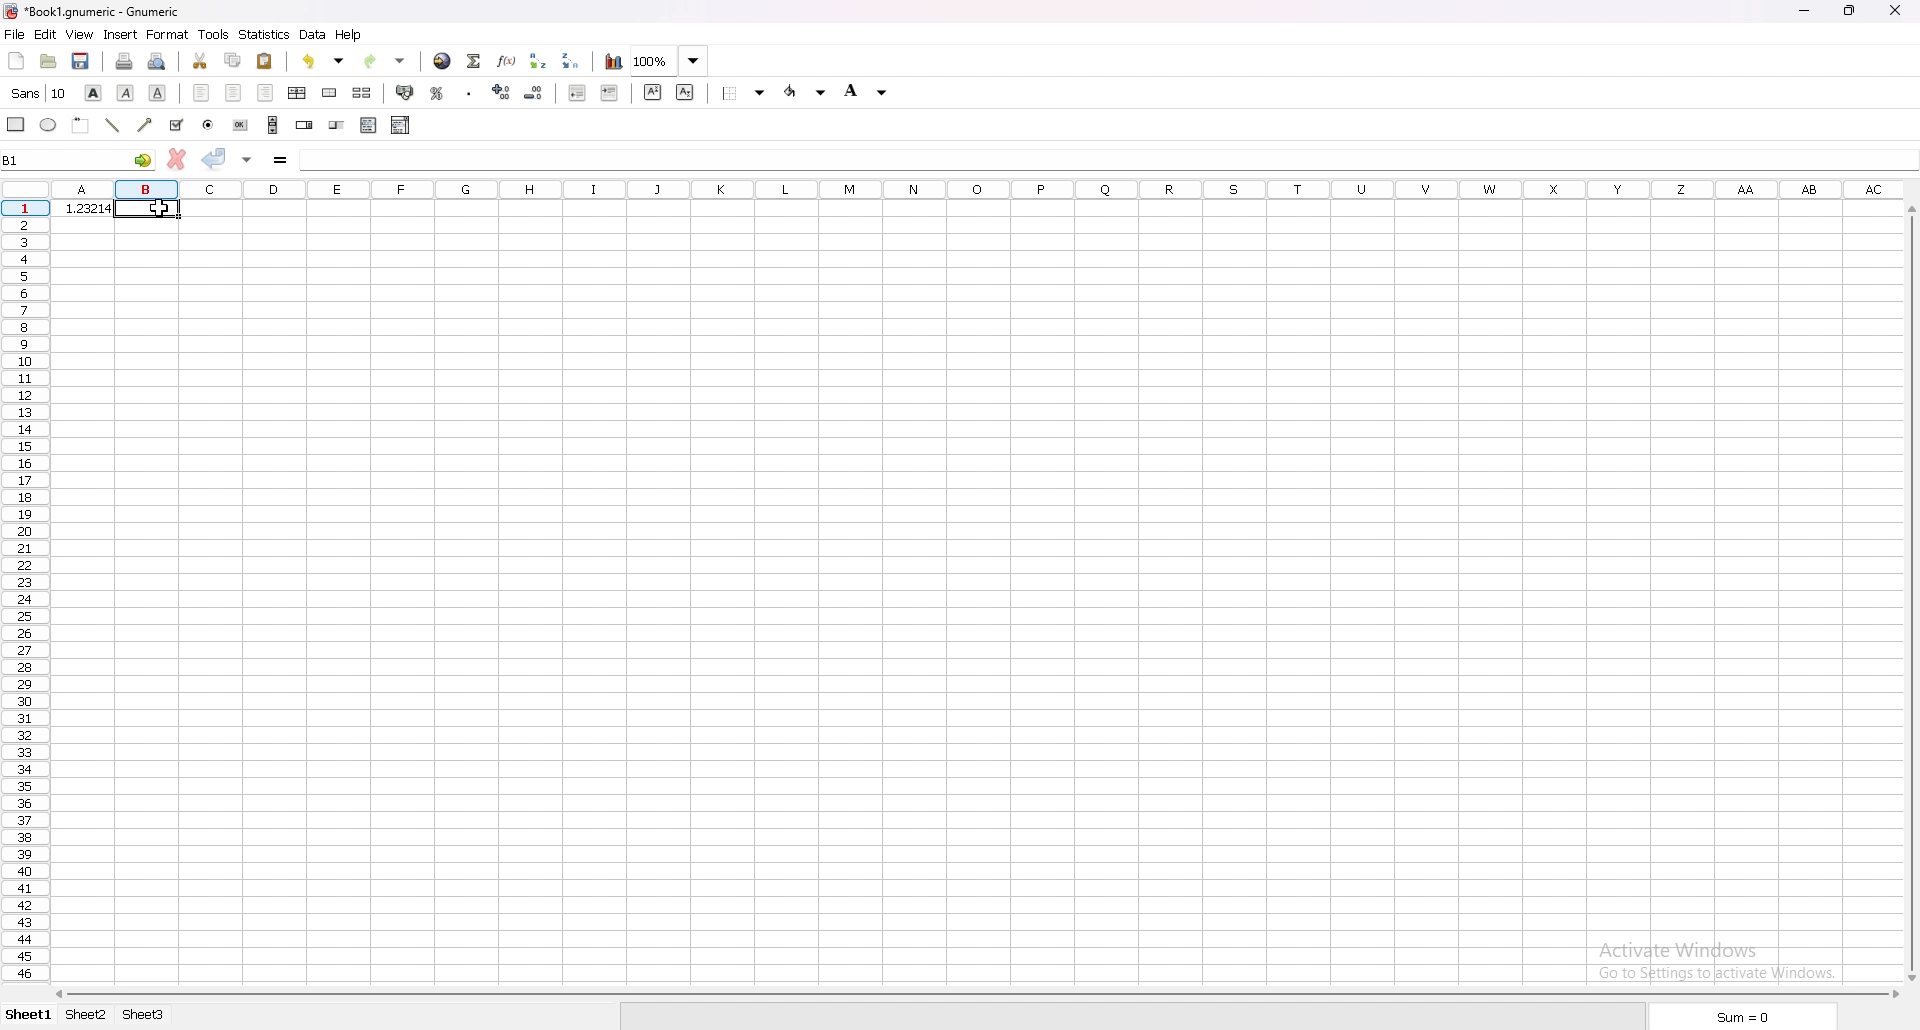  Describe the element at coordinates (176, 158) in the screenshot. I see `cancel changes` at that location.